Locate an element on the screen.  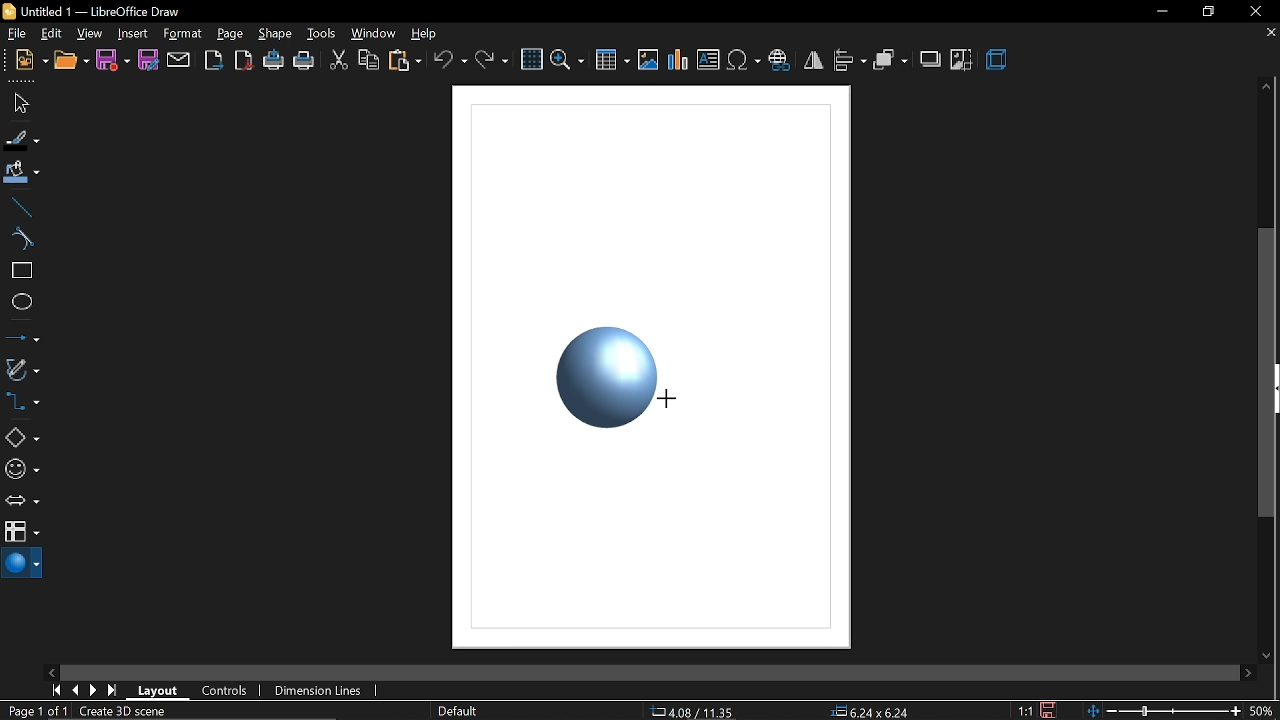
restore down is located at coordinates (1206, 11).